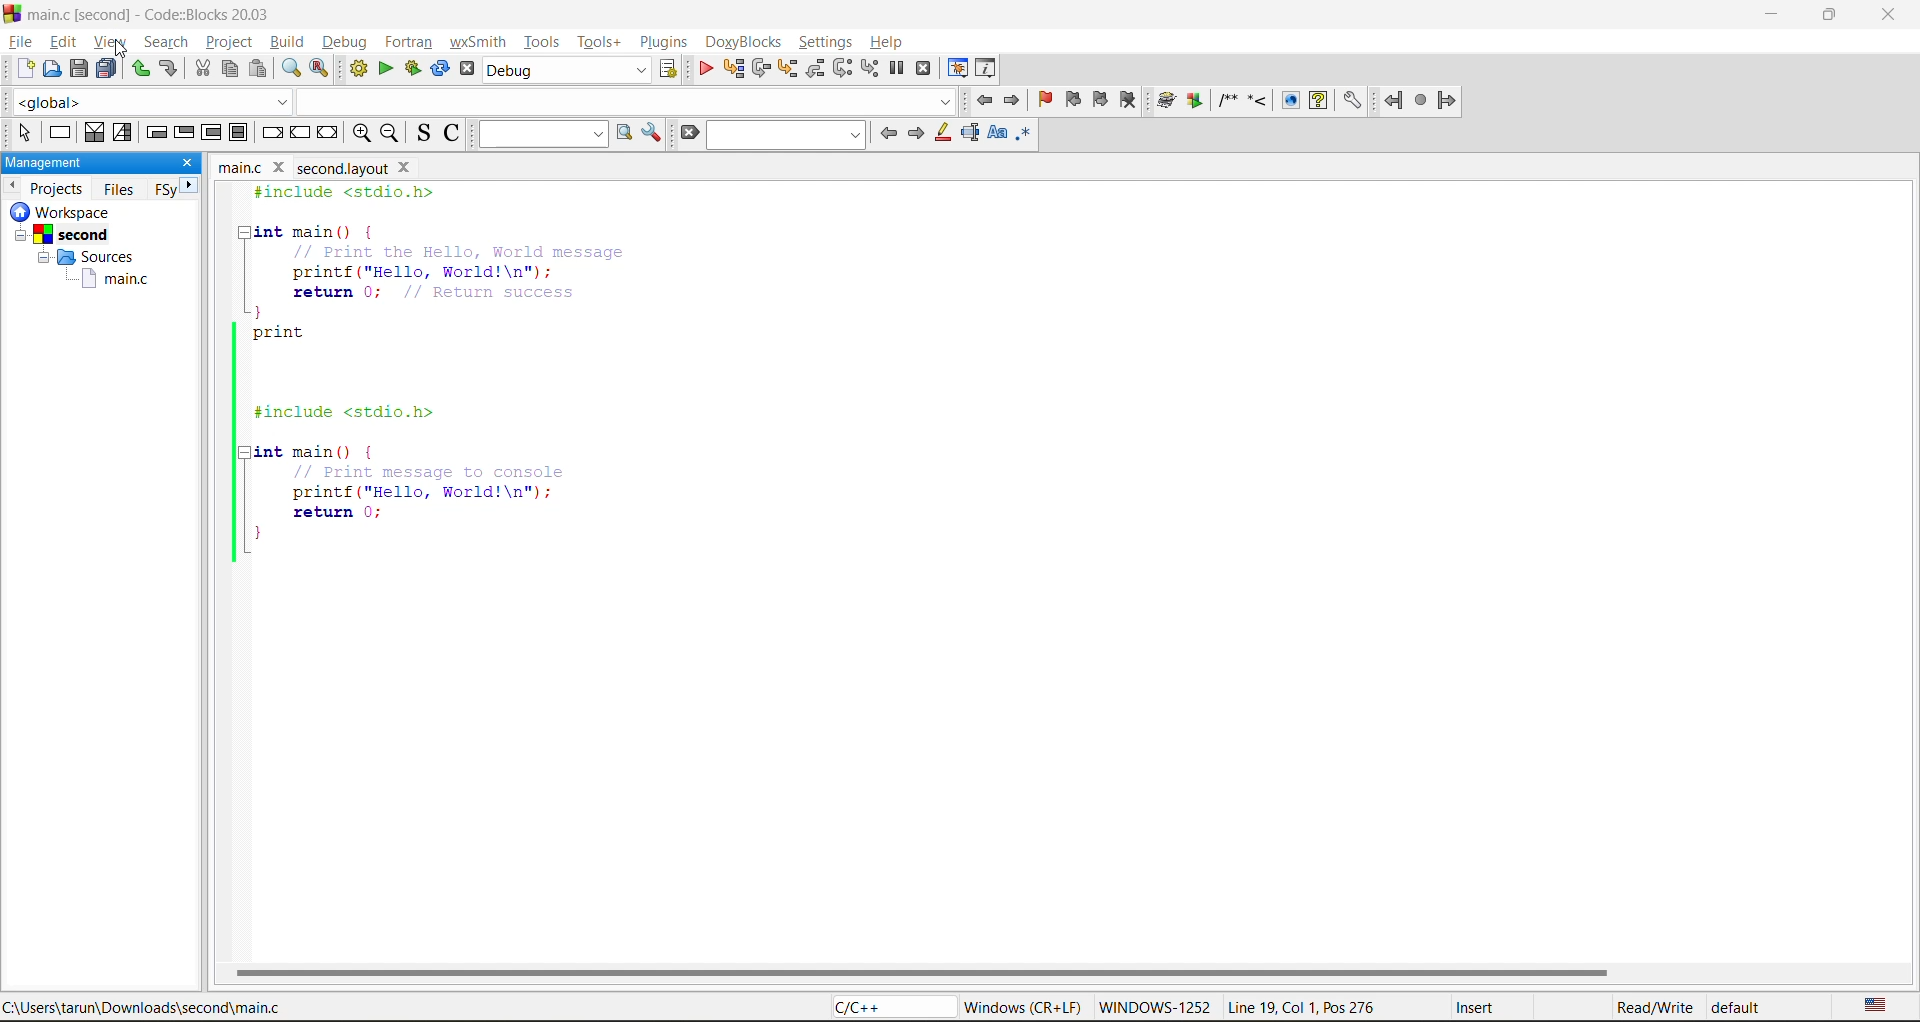  Describe the element at coordinates (409, 42) in the screenshot. I see `fortran` at that location.